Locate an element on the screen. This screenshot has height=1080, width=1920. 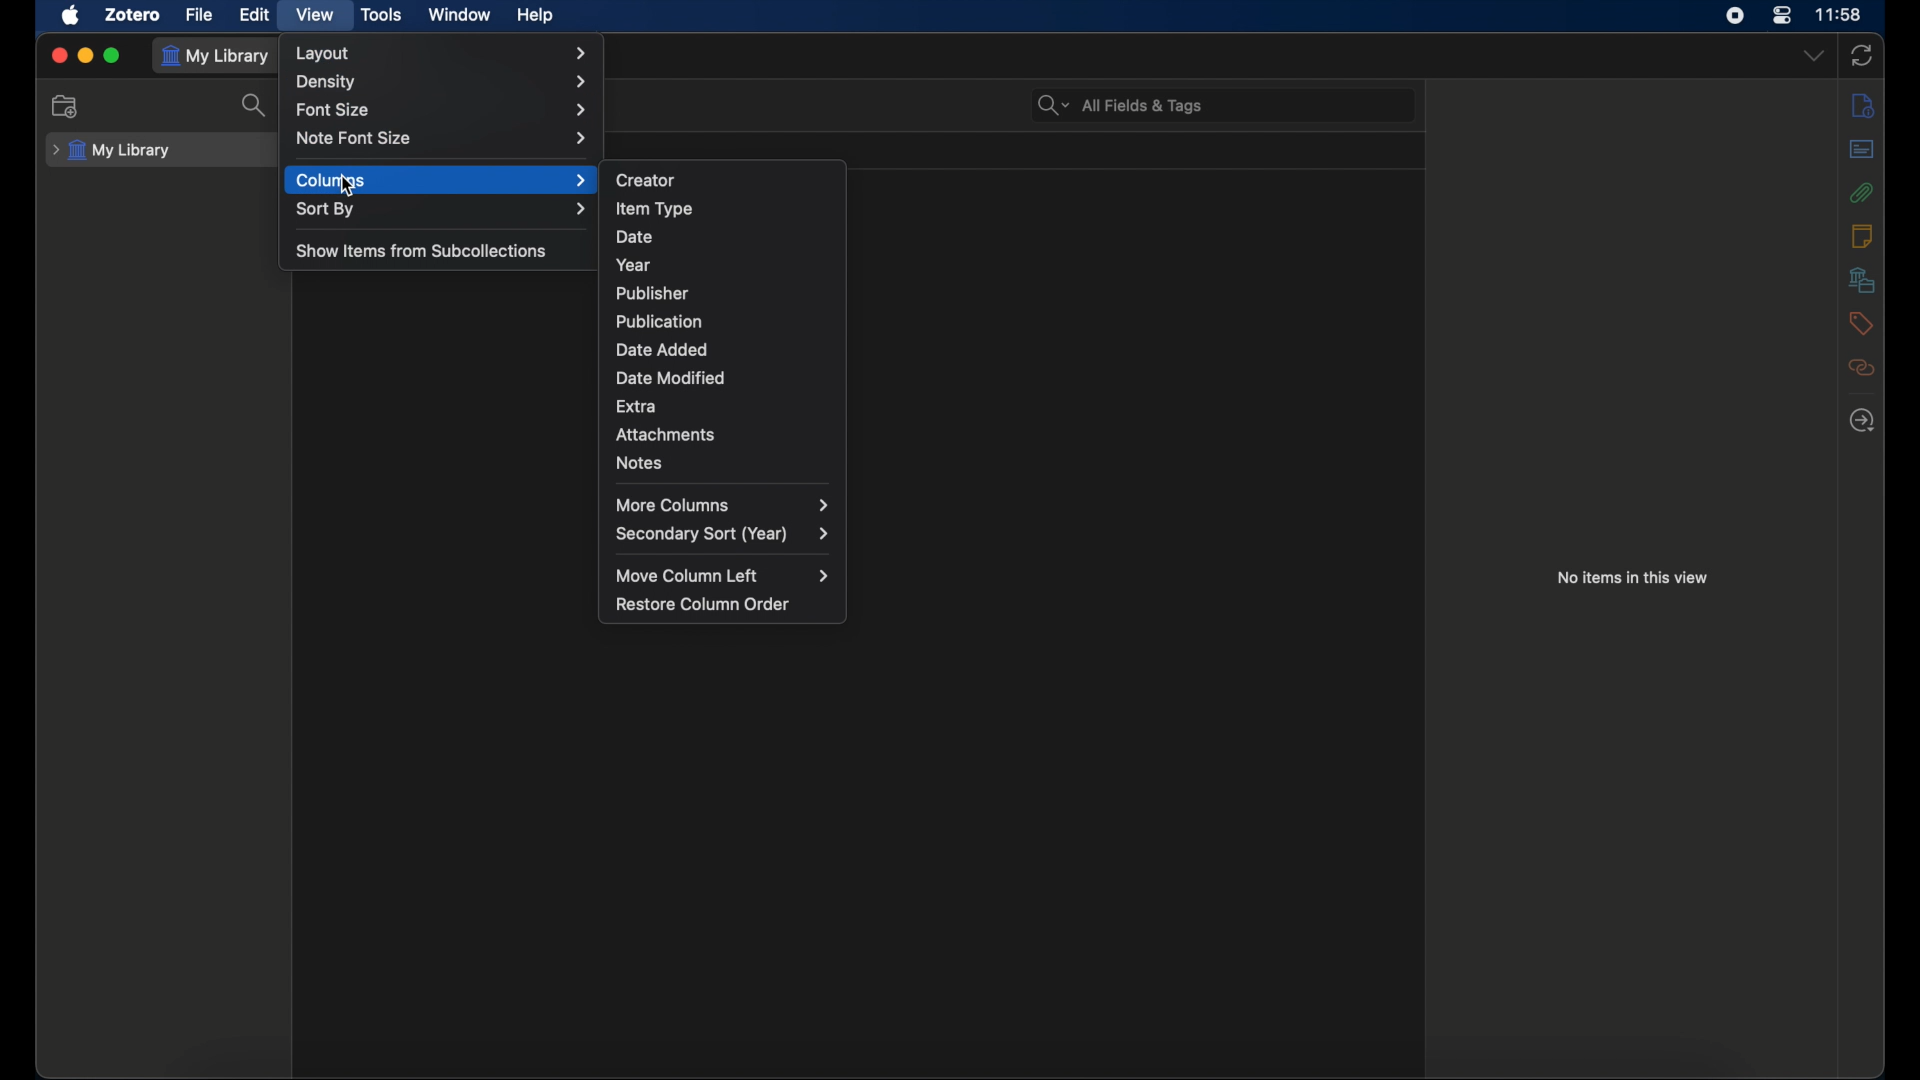
screen recorder is located at coordinates (1735, 15).